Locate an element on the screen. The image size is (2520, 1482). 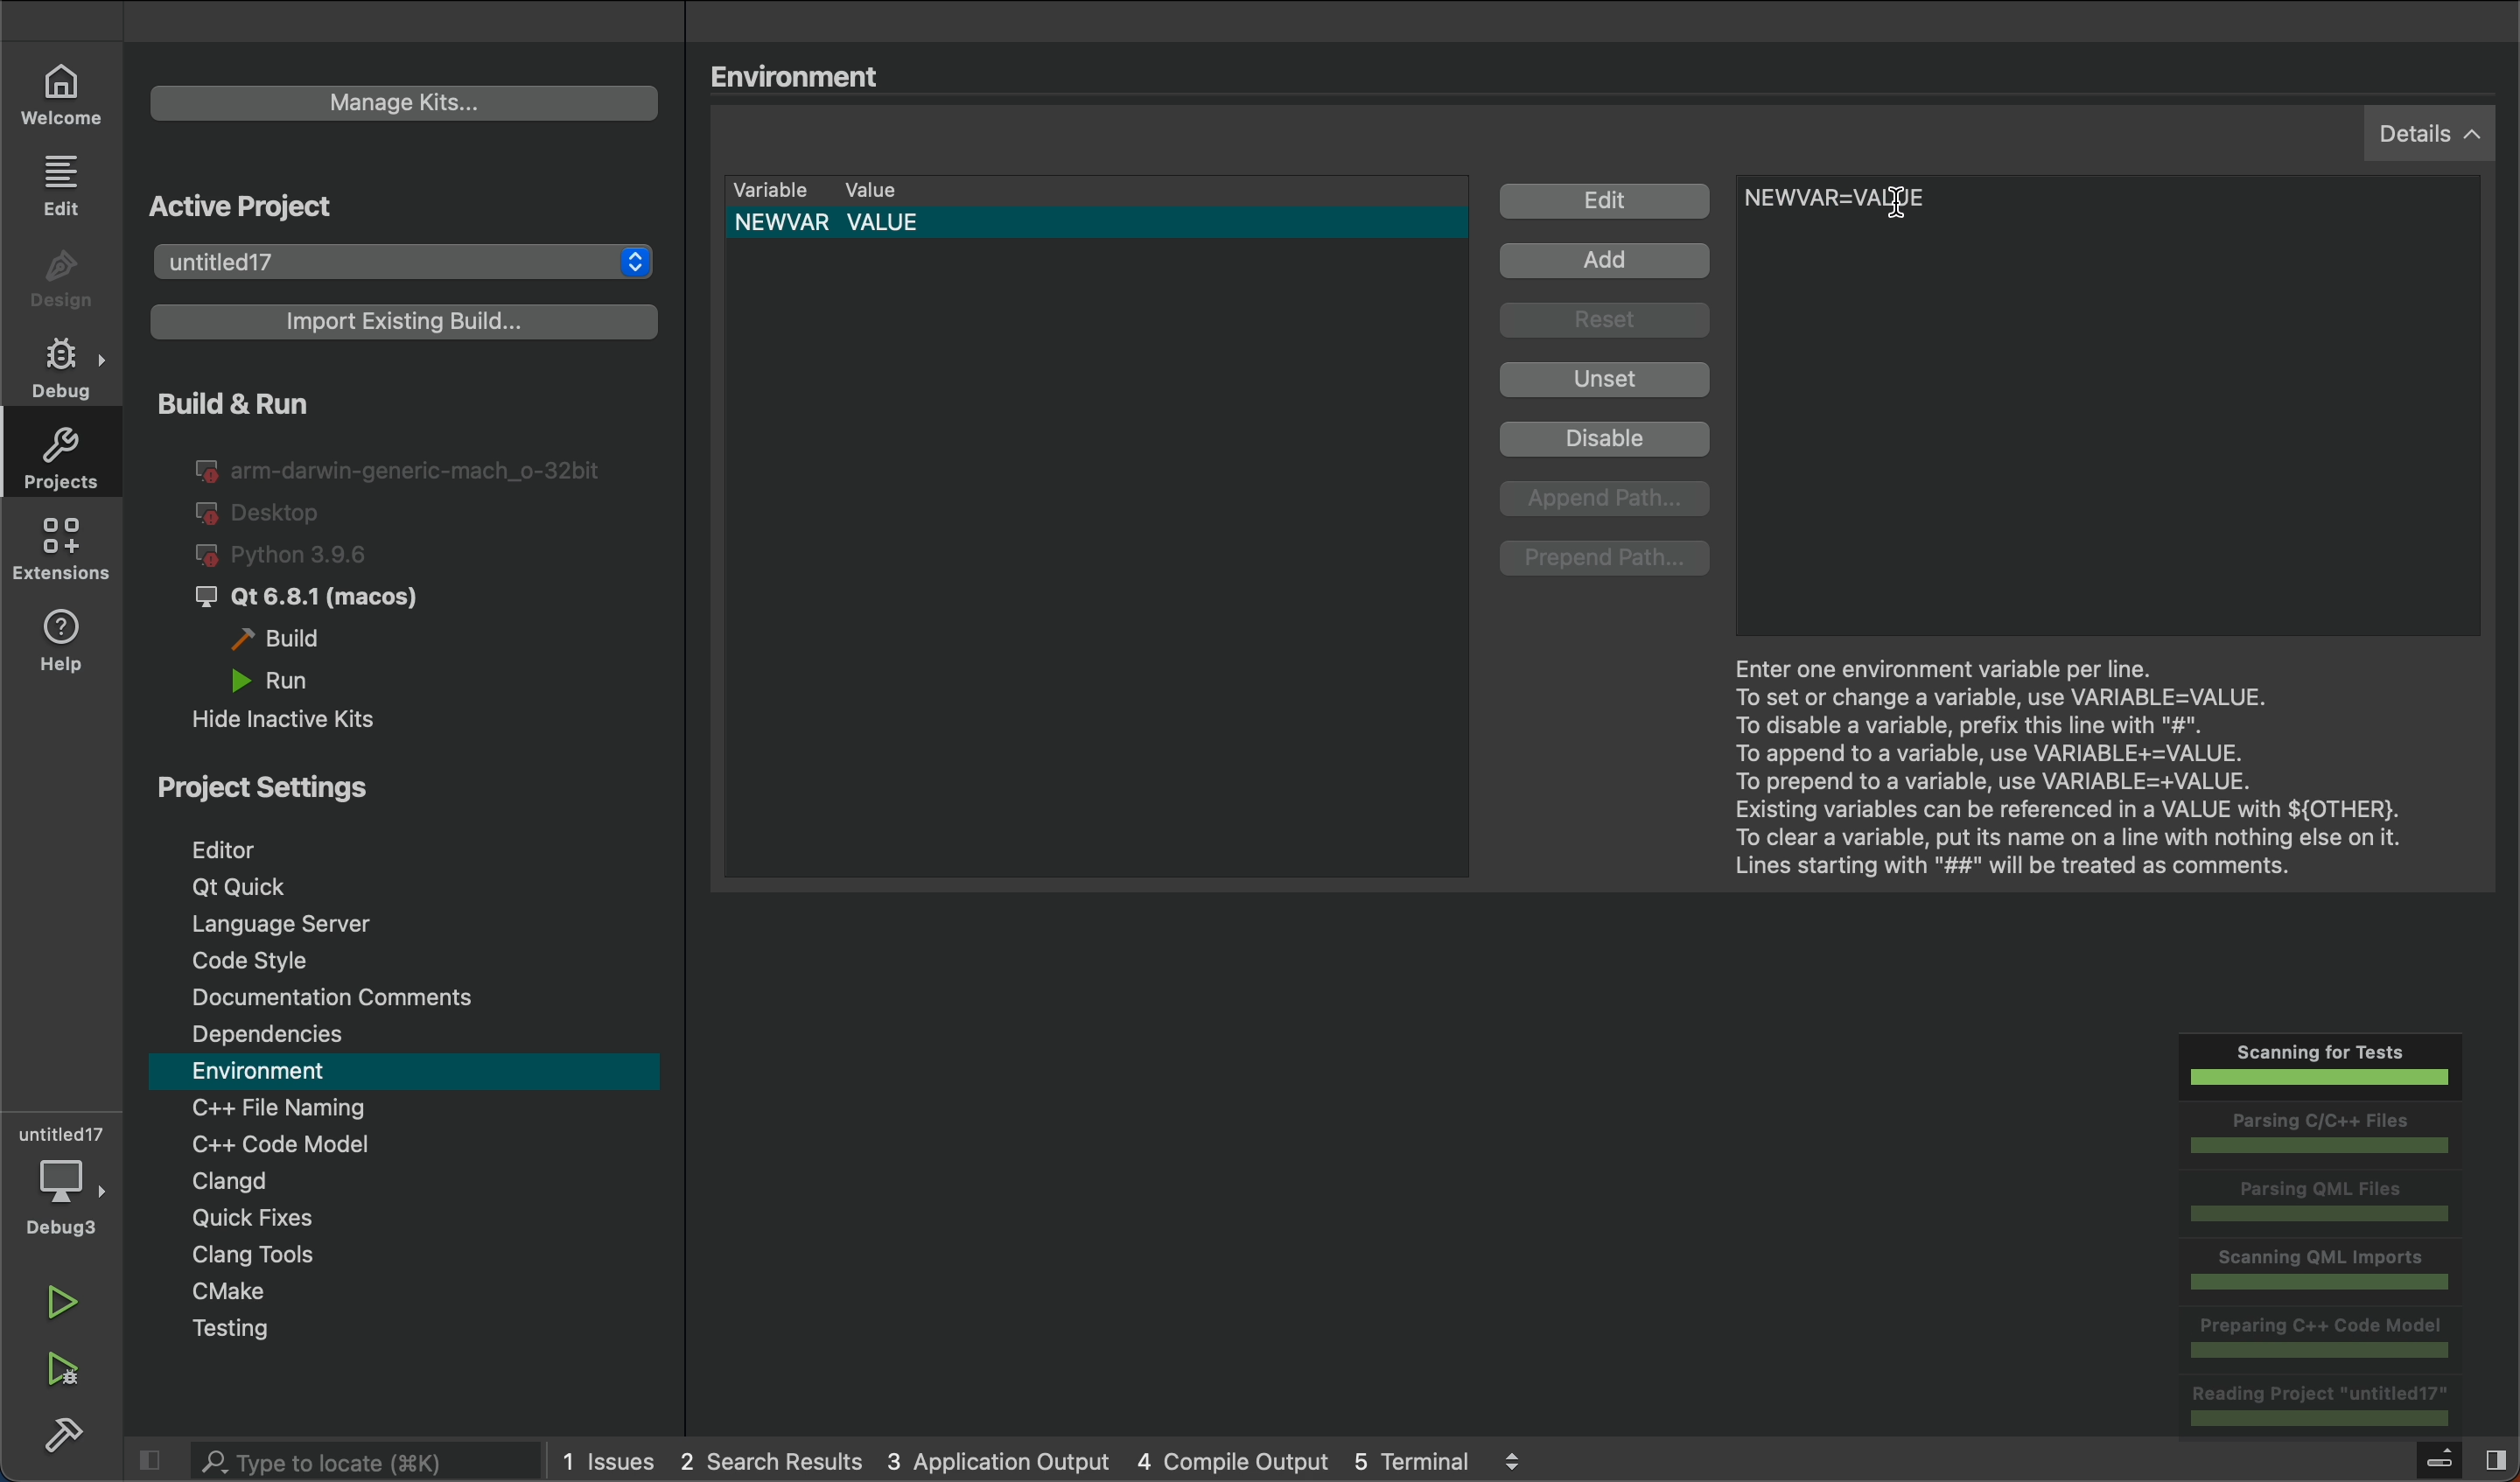
run and debug is located at coordinates (70, 1372).